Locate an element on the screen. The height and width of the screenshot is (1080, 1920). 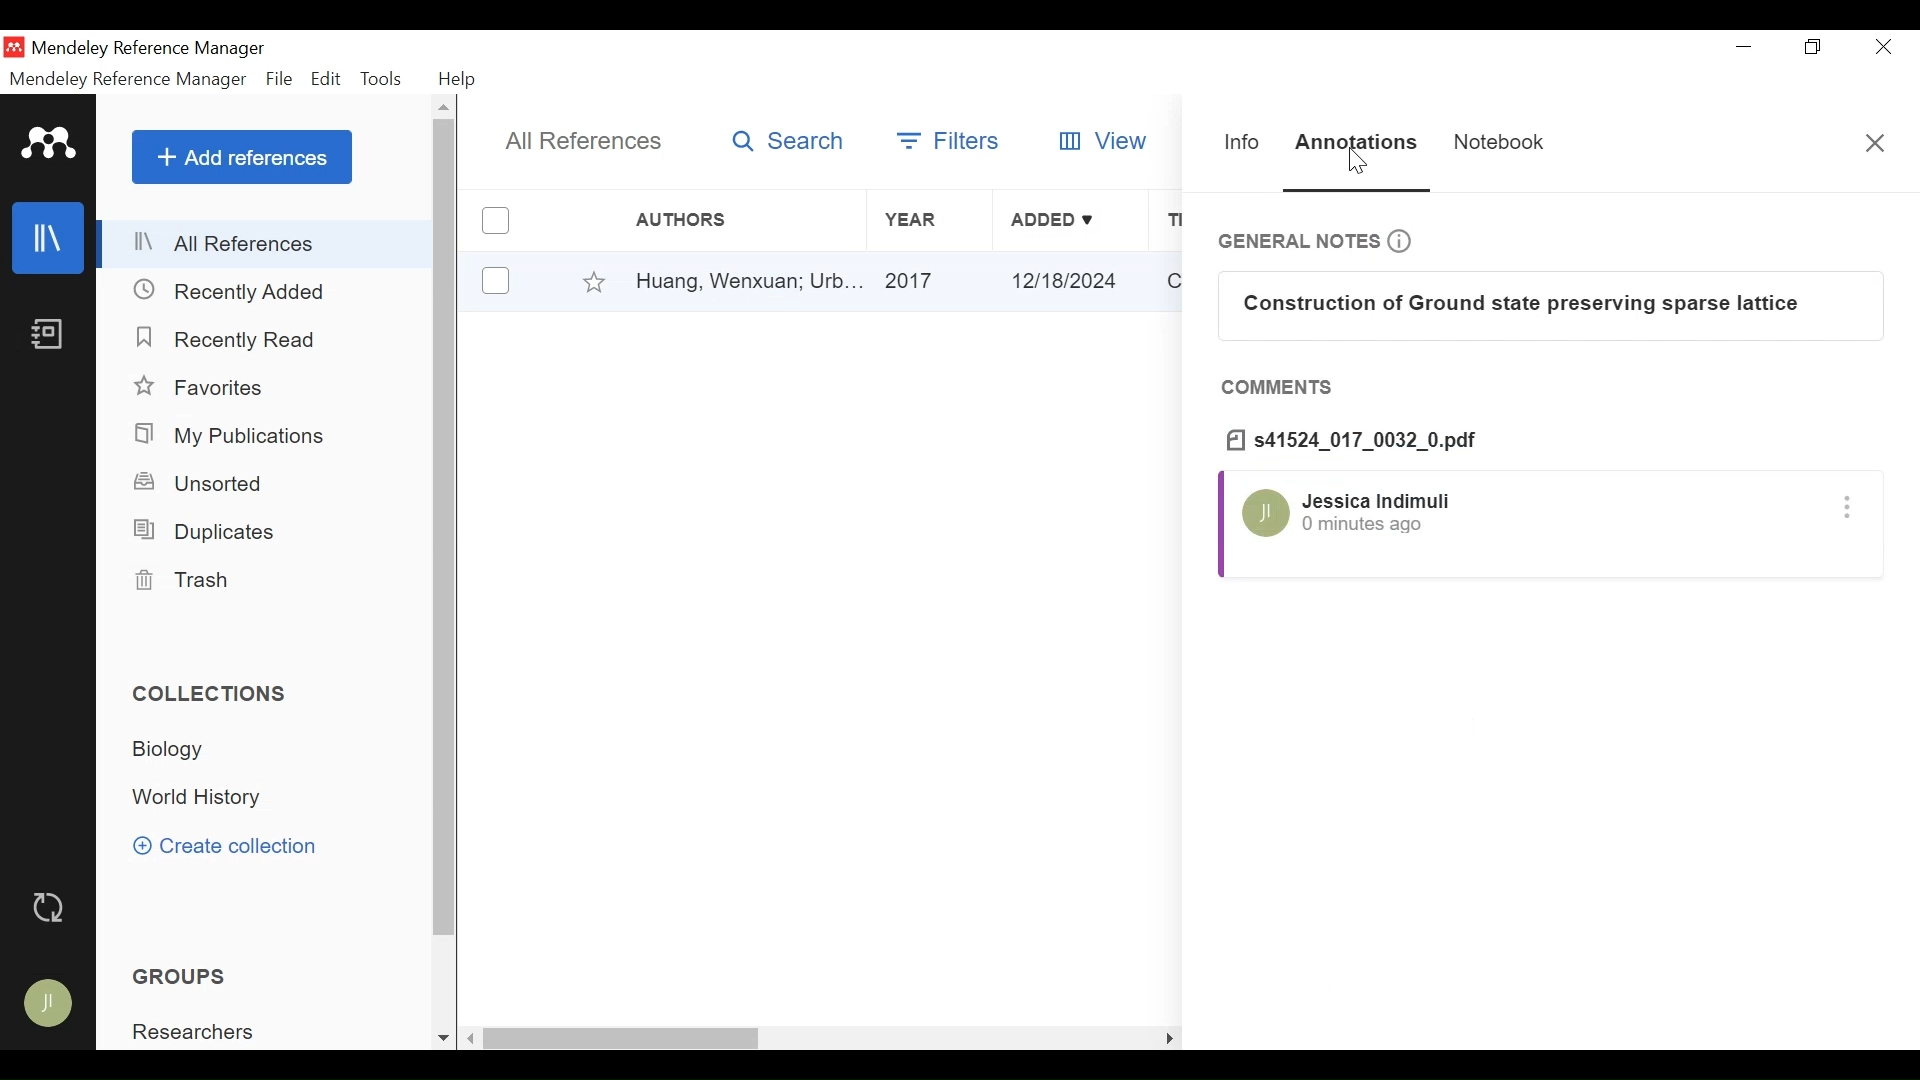
info icon is located at coordinates (1407, 241).